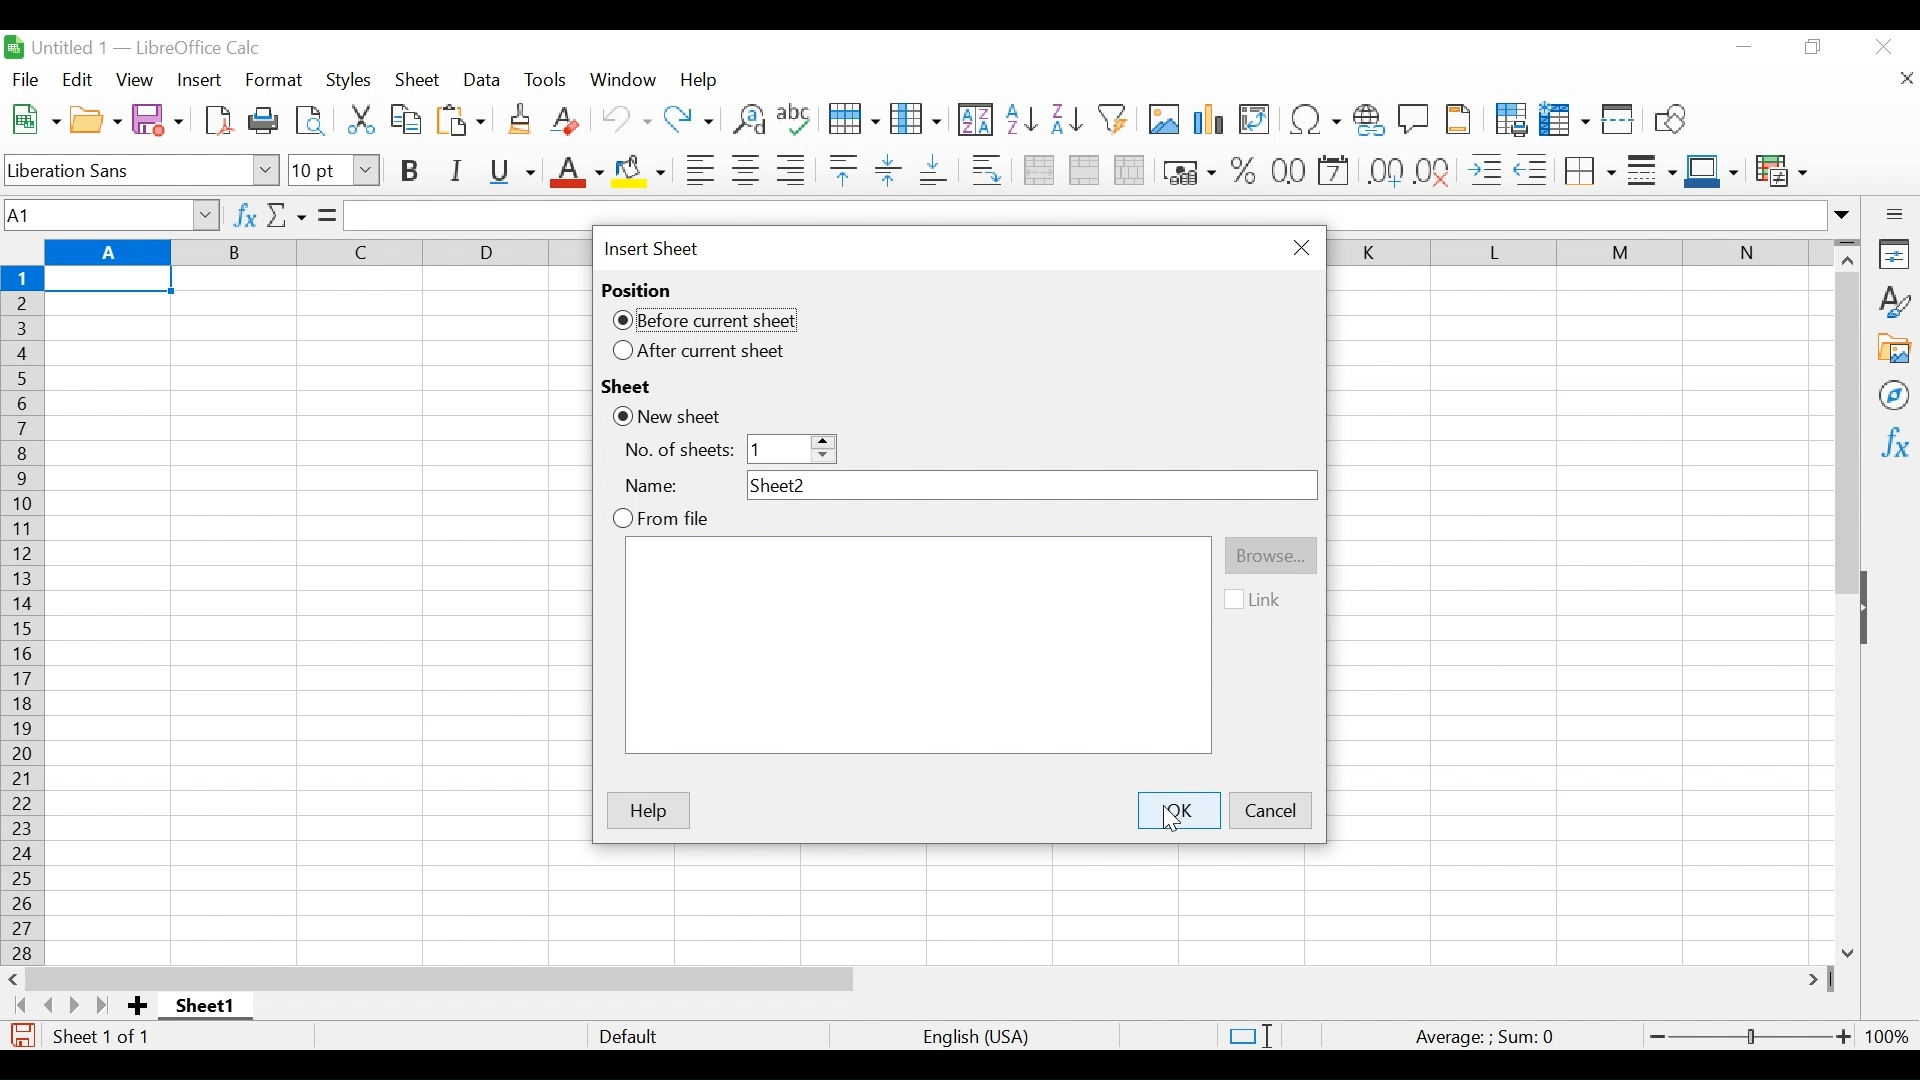 This screenshot has width=1920, height=1080. What do you see at coordinates (1892, 254) in the screenshot?
I see `Properties` at bounding box center [1892, 254].